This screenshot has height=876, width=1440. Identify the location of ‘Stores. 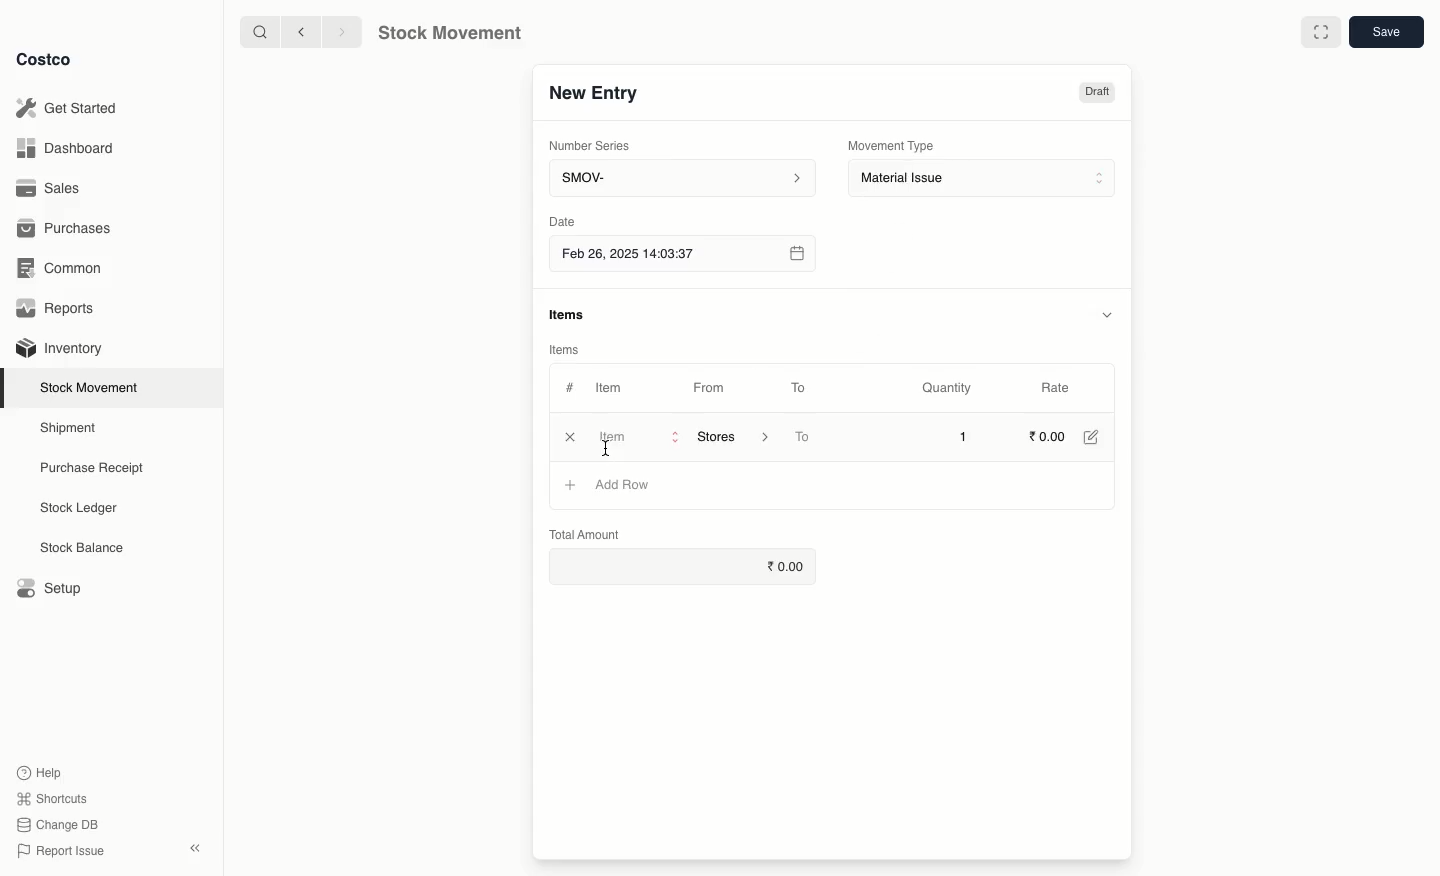
(730, 435).